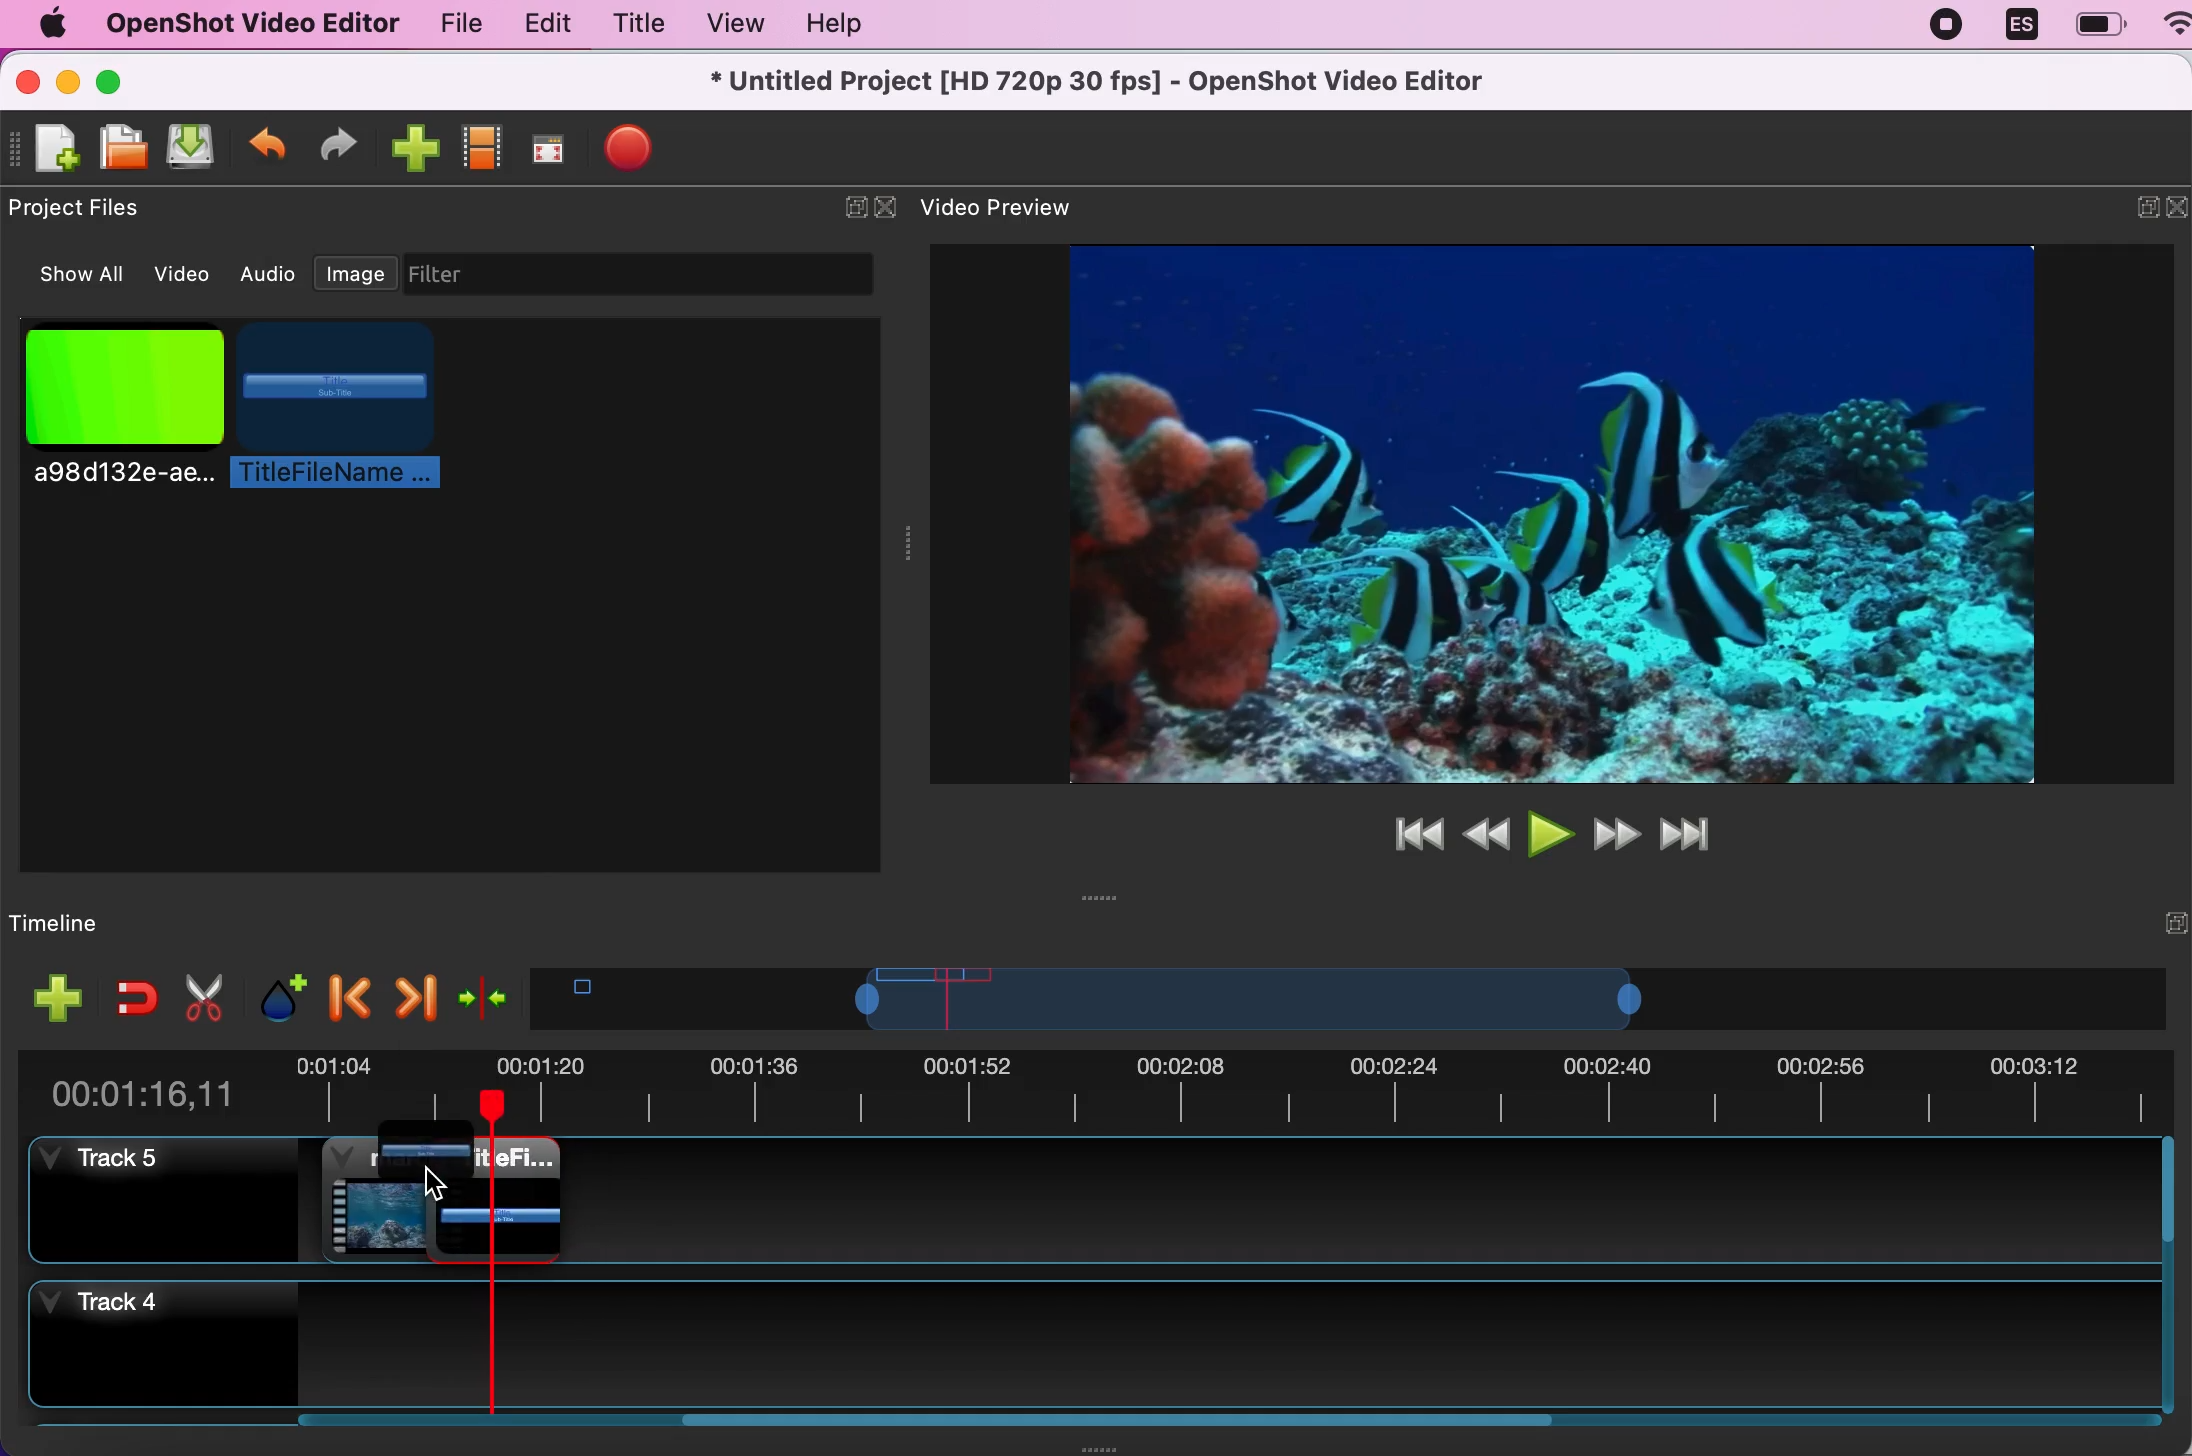 The width and height of the screenshot is (2192, 1456). What do you see at coordinates (414, 991) in the screenshot?
I see `next marker` at bounding box center [414, 991].